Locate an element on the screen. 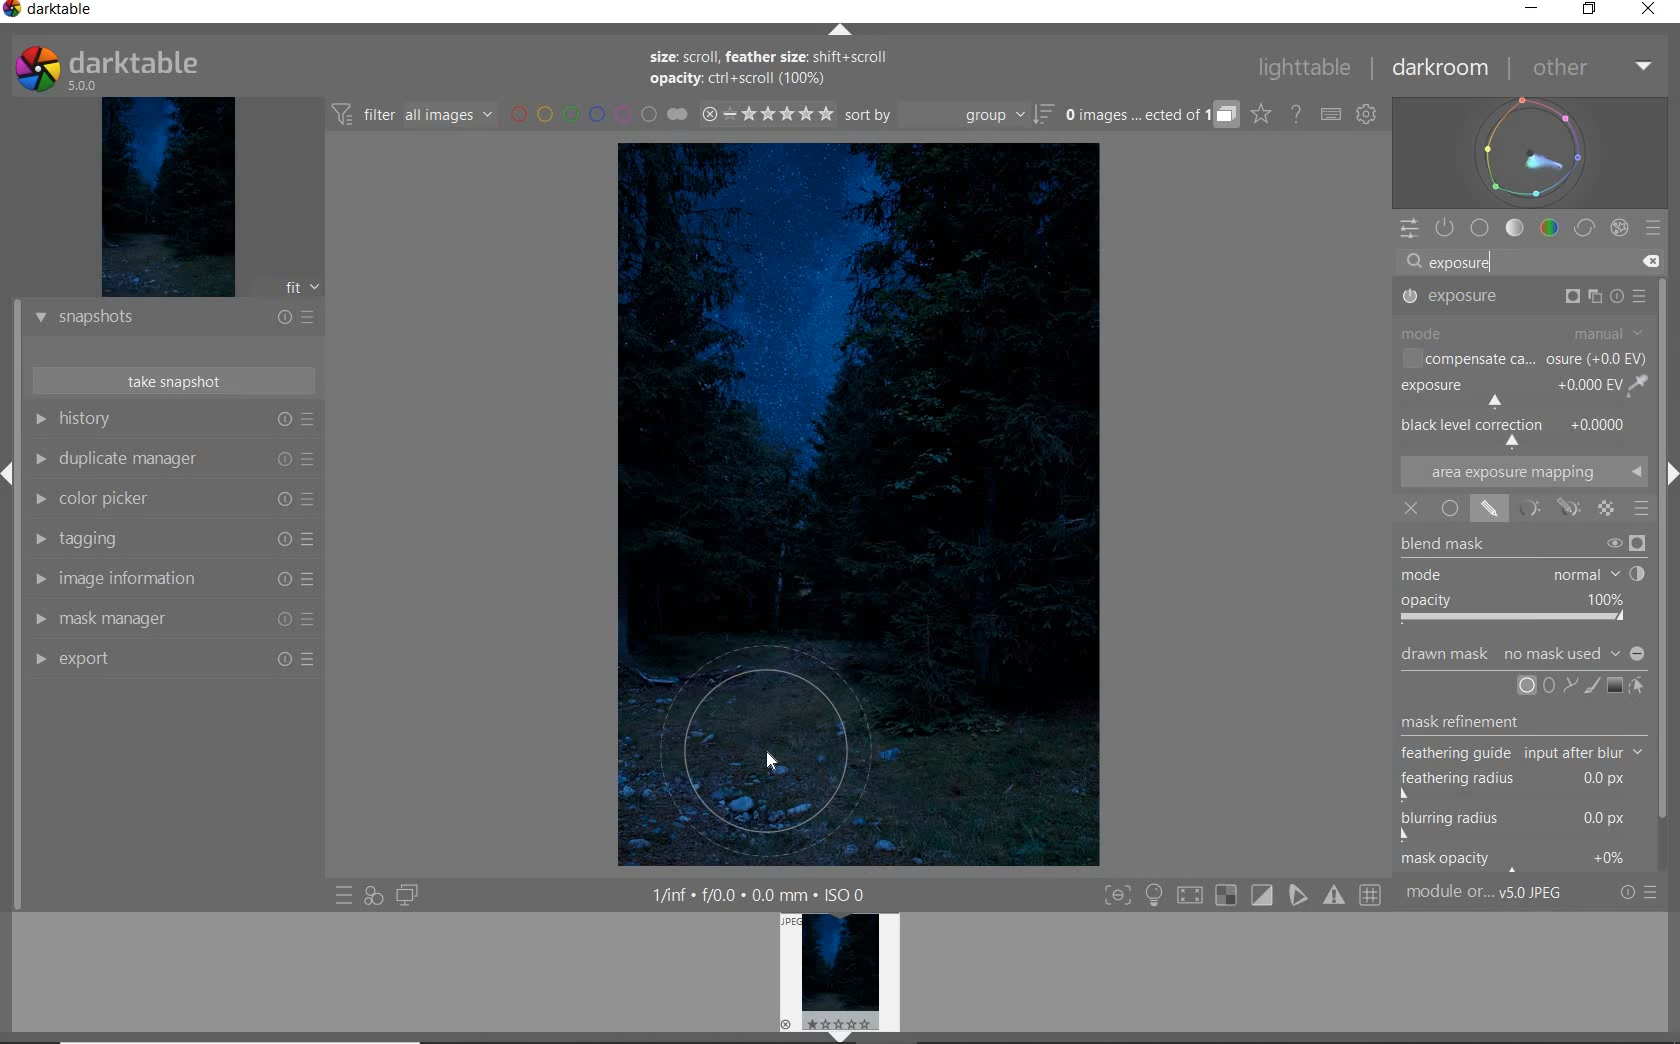 The height and width of the screenshot is (1044, 1680). SHOW & EDIT MASK ELEMENTS is located at coordinates (1639, 687).